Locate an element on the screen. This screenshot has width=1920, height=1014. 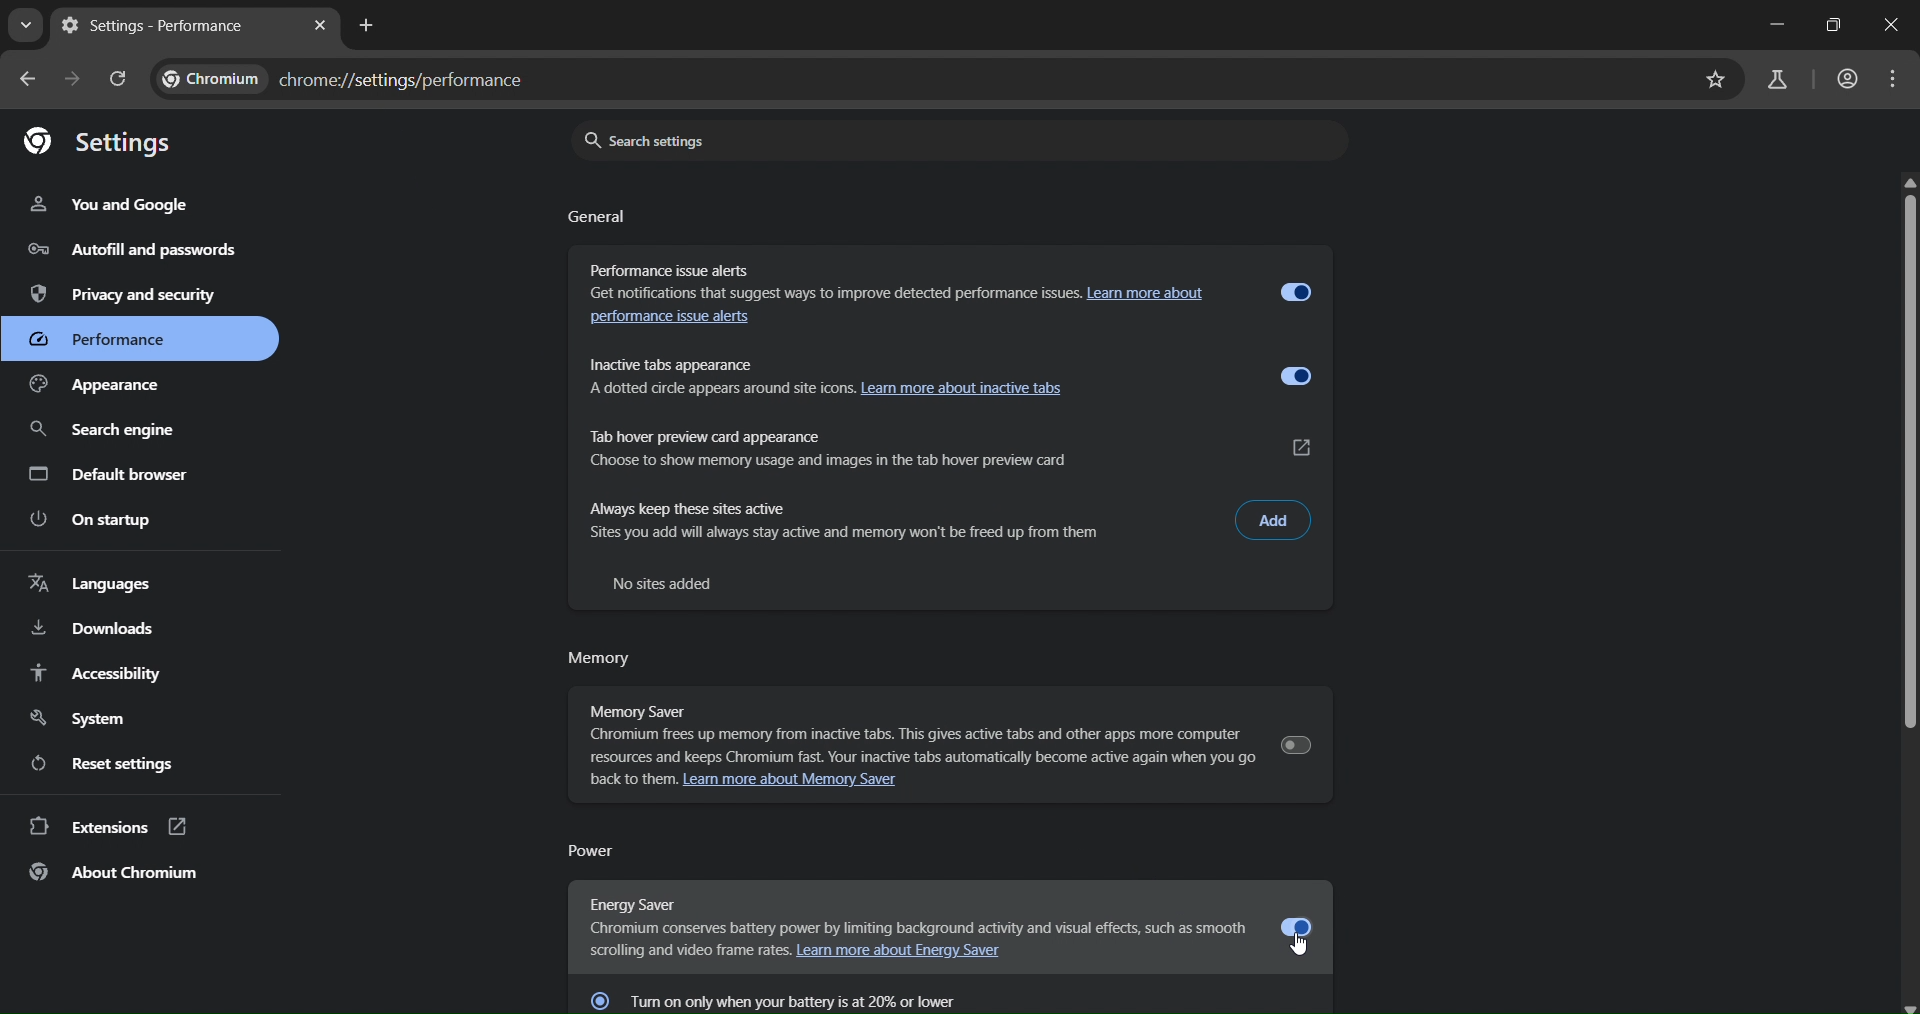
learn more about memory saver is located at coordinates (807, 783).